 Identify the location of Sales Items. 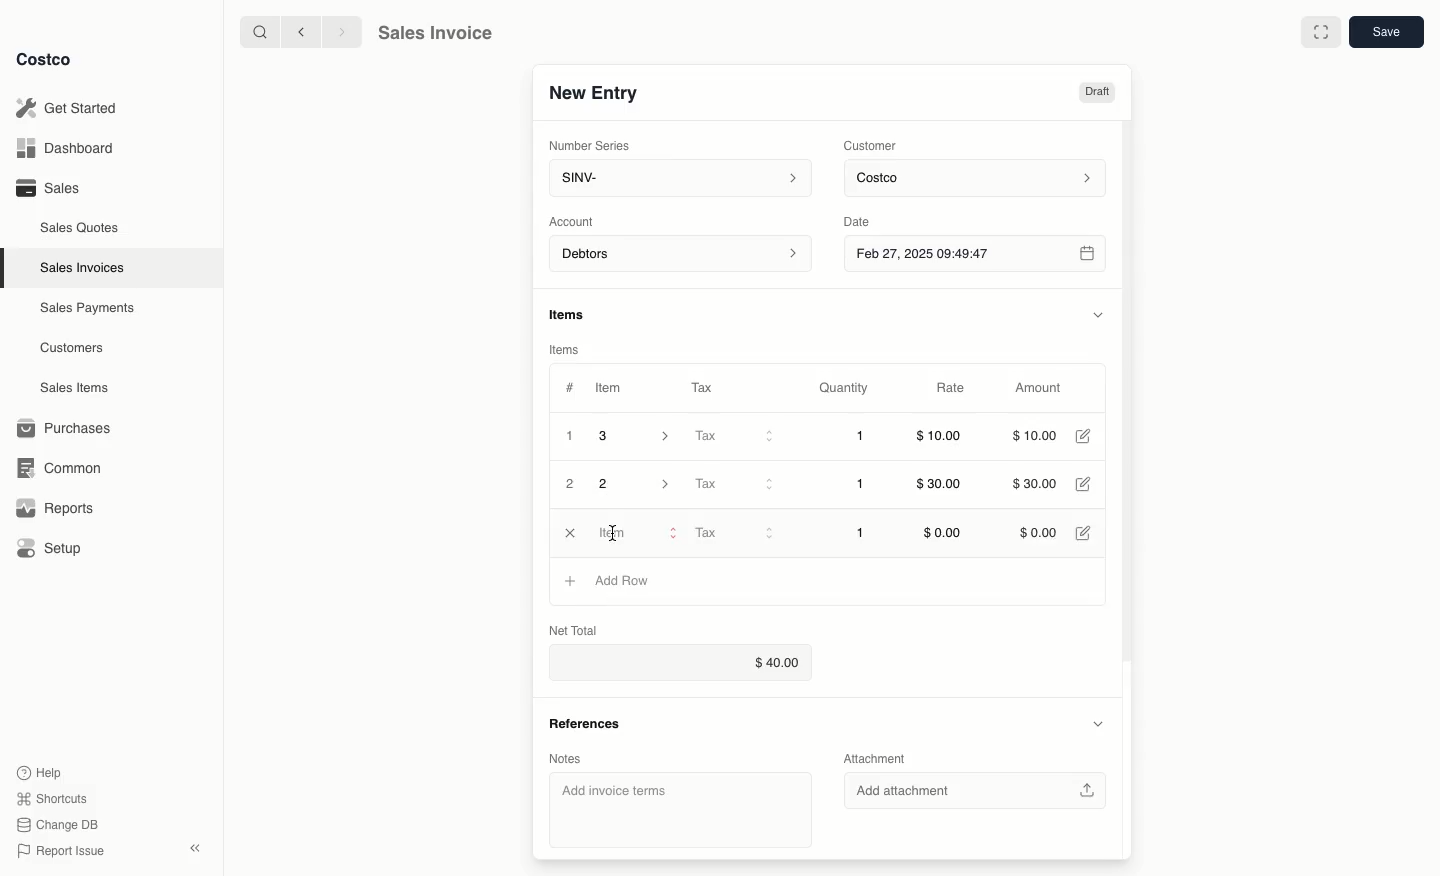
(77, 386).